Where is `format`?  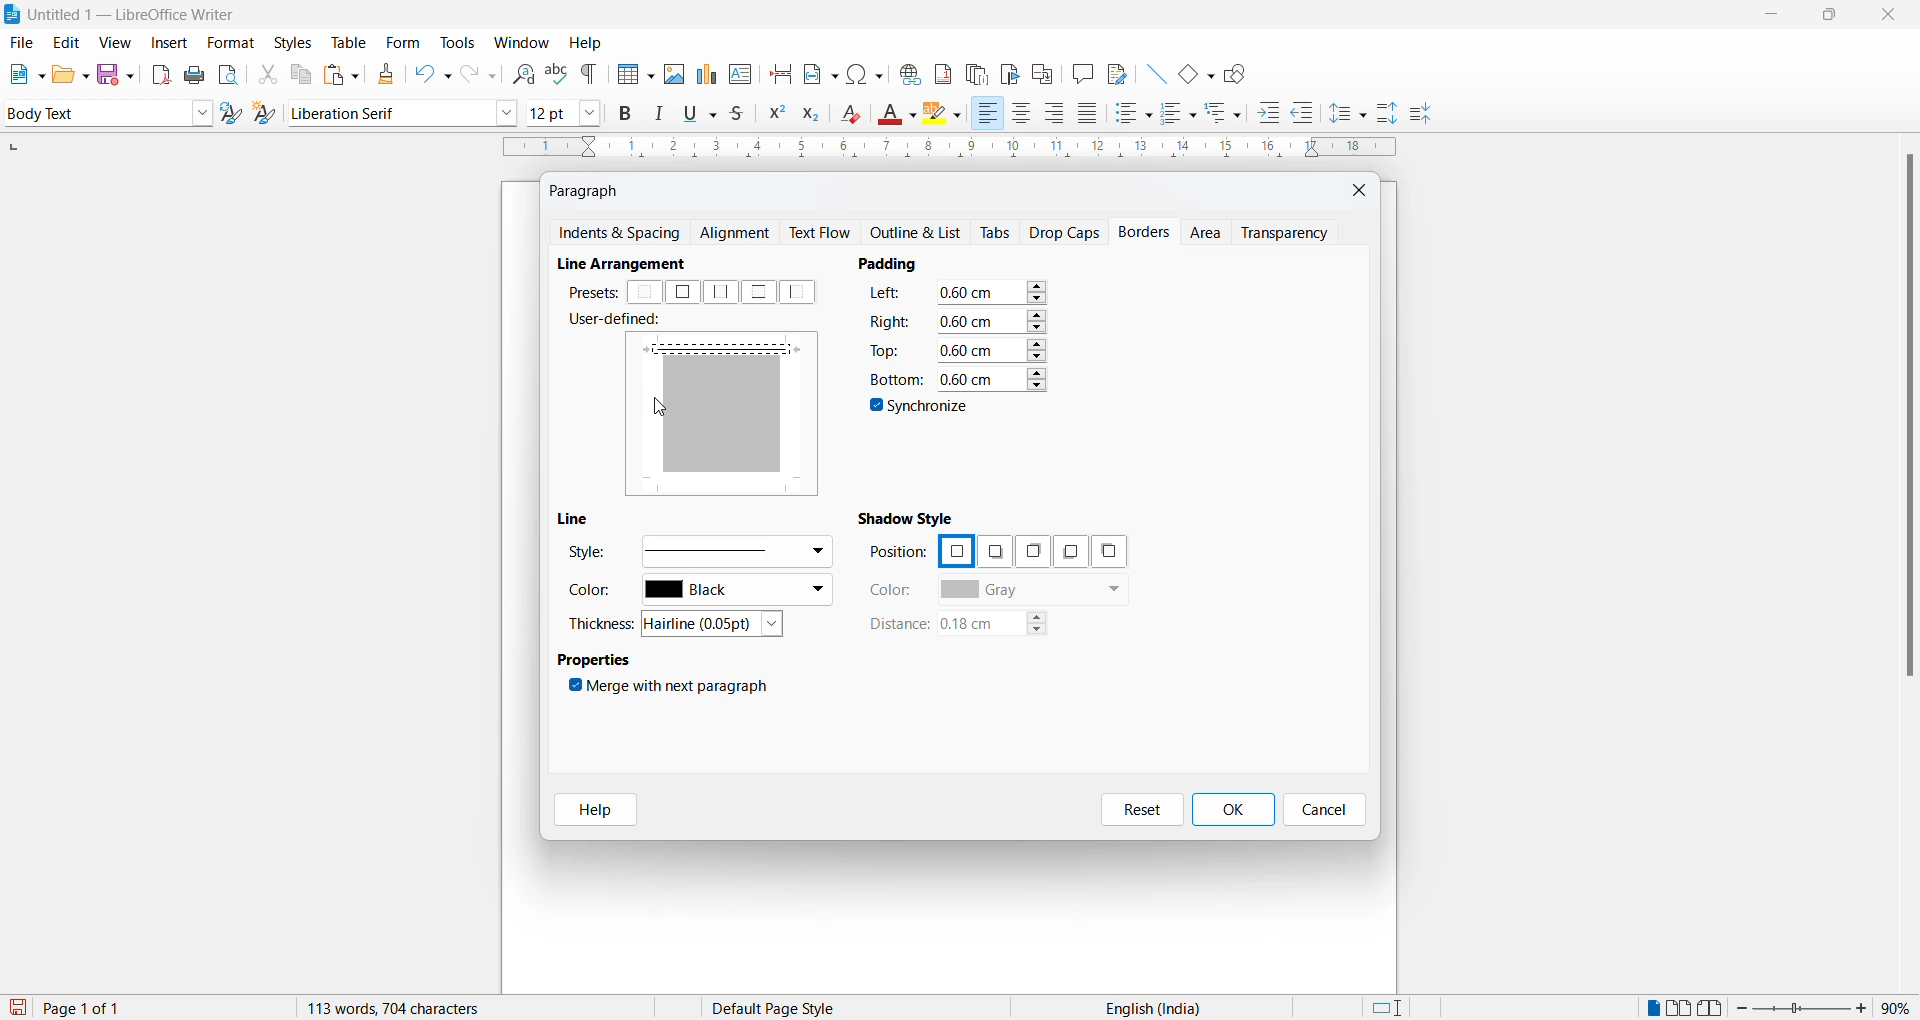 format is located at coordinates (226, 44).